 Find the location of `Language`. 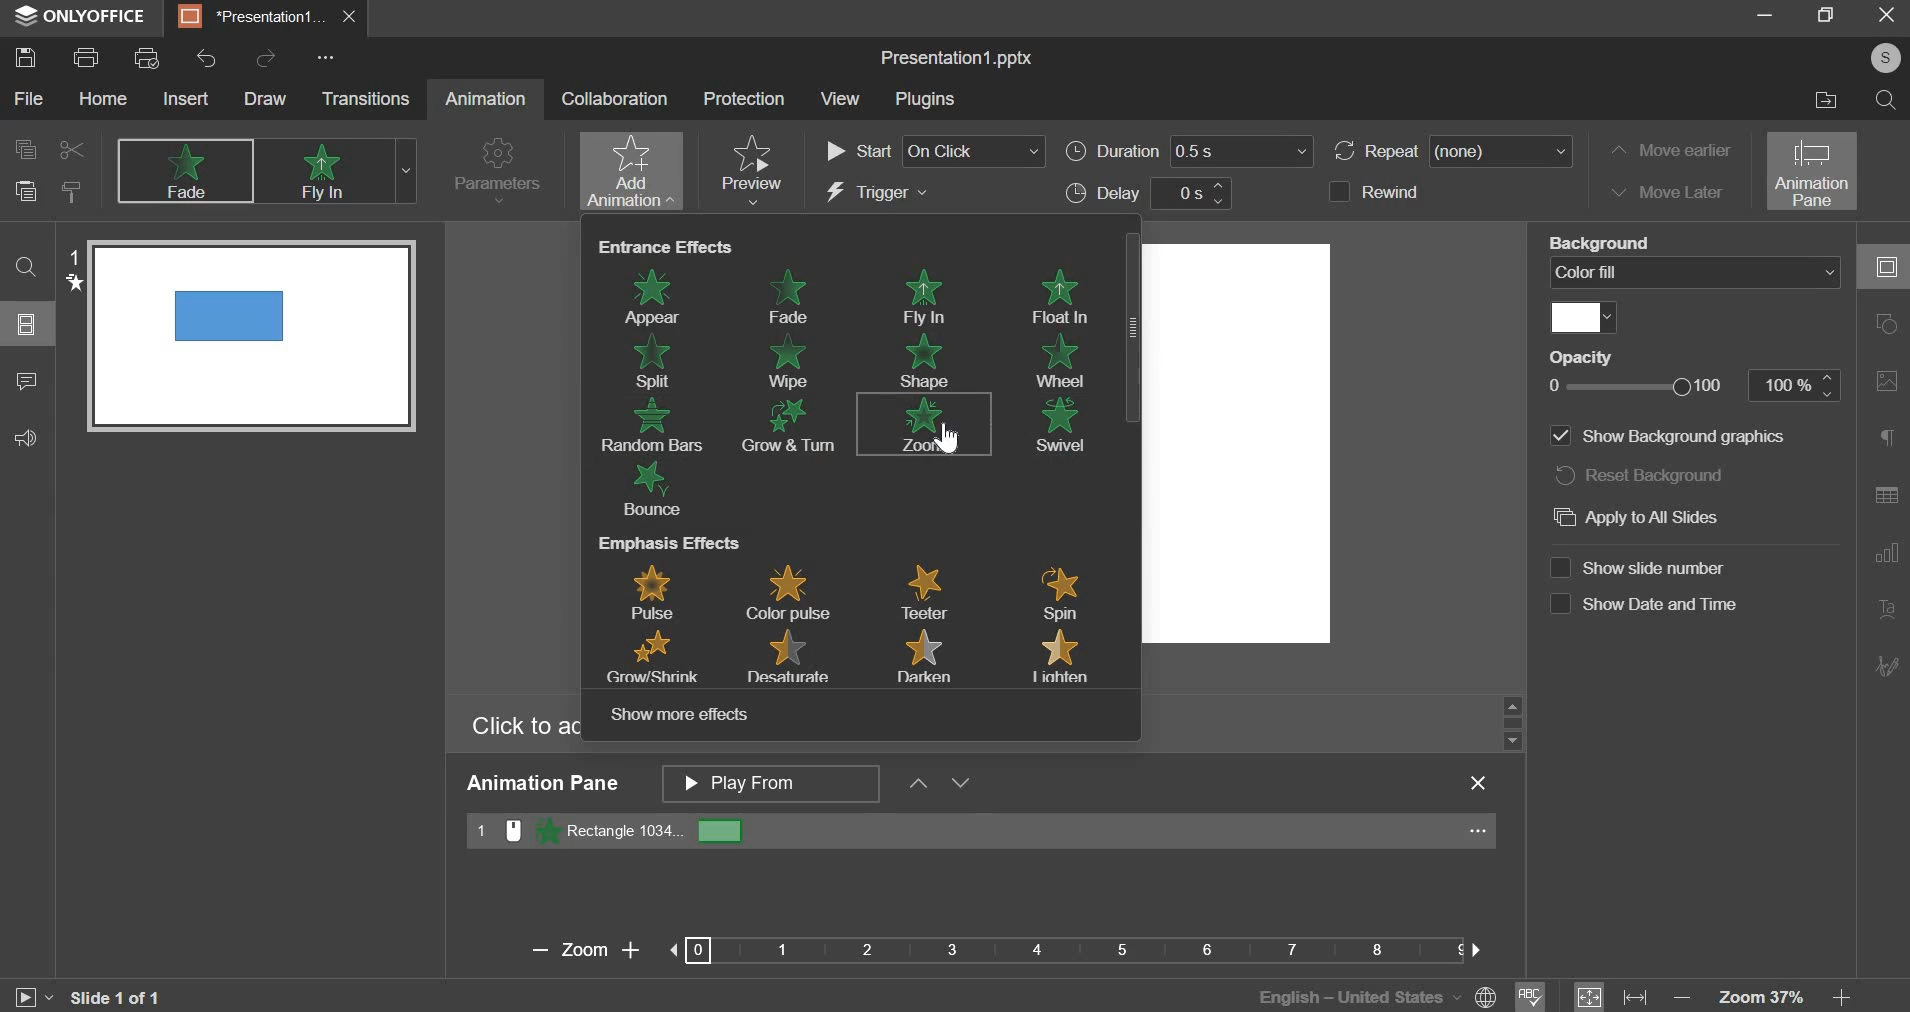

Language is located at coordinates (1485, 996).